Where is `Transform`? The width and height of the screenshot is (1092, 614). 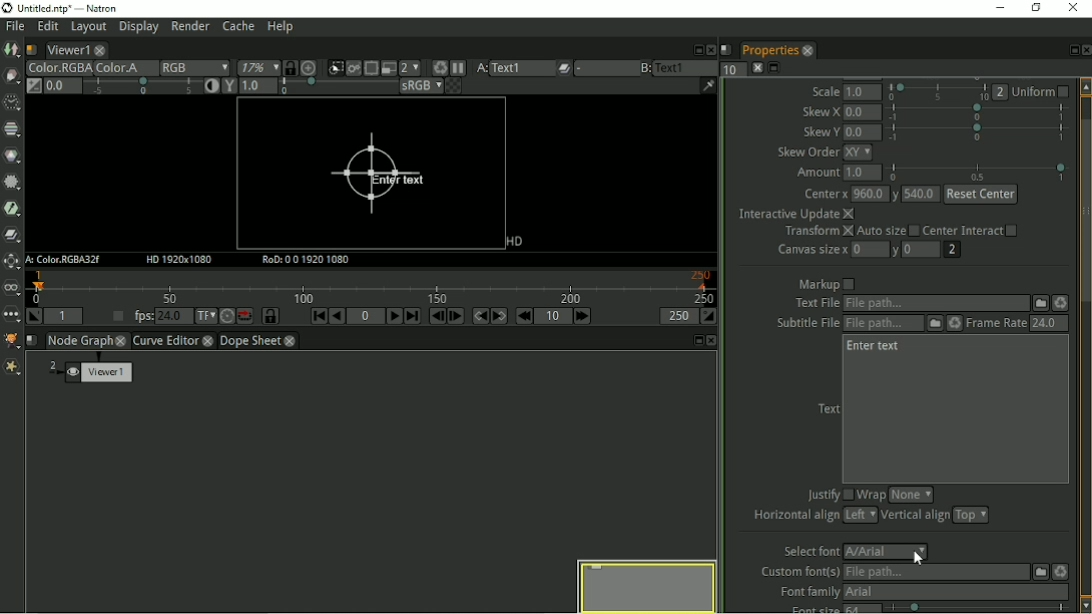 Transform is located at coordinates (816, 233).